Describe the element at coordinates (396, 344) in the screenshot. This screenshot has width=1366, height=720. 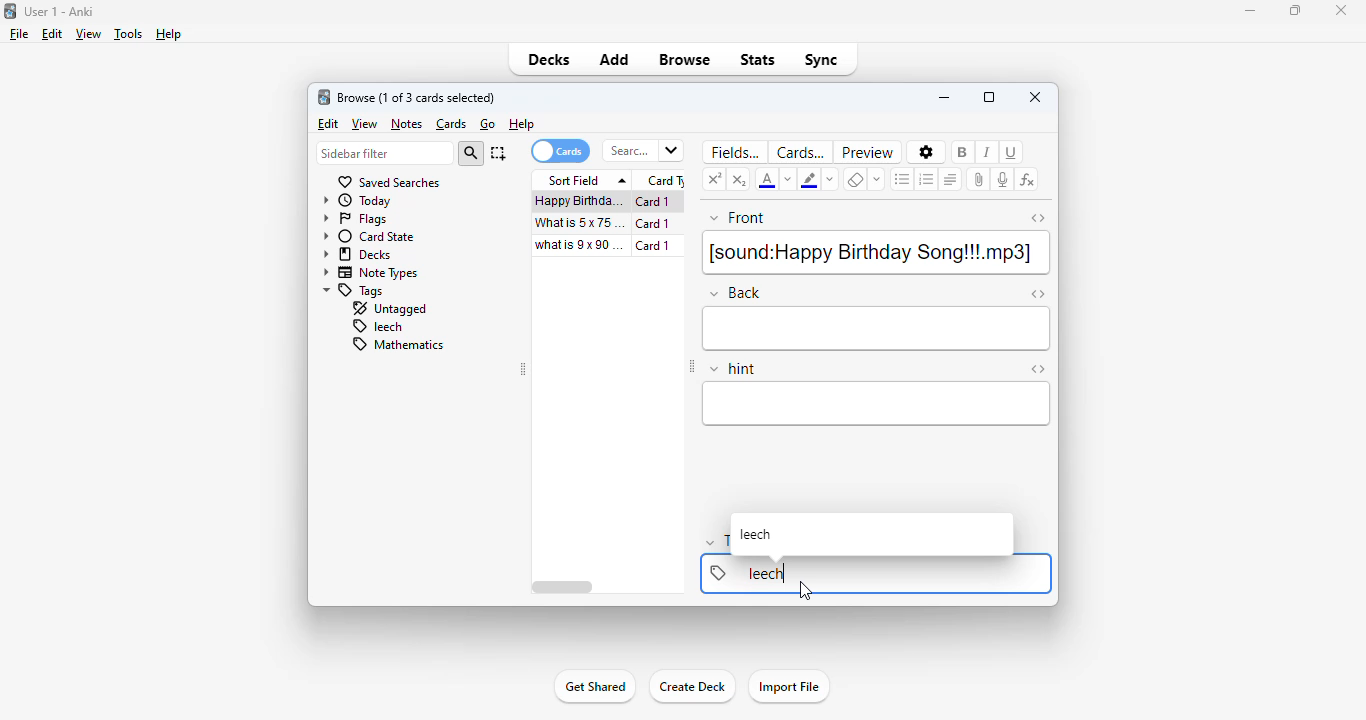
I see `mathematics` at that location.